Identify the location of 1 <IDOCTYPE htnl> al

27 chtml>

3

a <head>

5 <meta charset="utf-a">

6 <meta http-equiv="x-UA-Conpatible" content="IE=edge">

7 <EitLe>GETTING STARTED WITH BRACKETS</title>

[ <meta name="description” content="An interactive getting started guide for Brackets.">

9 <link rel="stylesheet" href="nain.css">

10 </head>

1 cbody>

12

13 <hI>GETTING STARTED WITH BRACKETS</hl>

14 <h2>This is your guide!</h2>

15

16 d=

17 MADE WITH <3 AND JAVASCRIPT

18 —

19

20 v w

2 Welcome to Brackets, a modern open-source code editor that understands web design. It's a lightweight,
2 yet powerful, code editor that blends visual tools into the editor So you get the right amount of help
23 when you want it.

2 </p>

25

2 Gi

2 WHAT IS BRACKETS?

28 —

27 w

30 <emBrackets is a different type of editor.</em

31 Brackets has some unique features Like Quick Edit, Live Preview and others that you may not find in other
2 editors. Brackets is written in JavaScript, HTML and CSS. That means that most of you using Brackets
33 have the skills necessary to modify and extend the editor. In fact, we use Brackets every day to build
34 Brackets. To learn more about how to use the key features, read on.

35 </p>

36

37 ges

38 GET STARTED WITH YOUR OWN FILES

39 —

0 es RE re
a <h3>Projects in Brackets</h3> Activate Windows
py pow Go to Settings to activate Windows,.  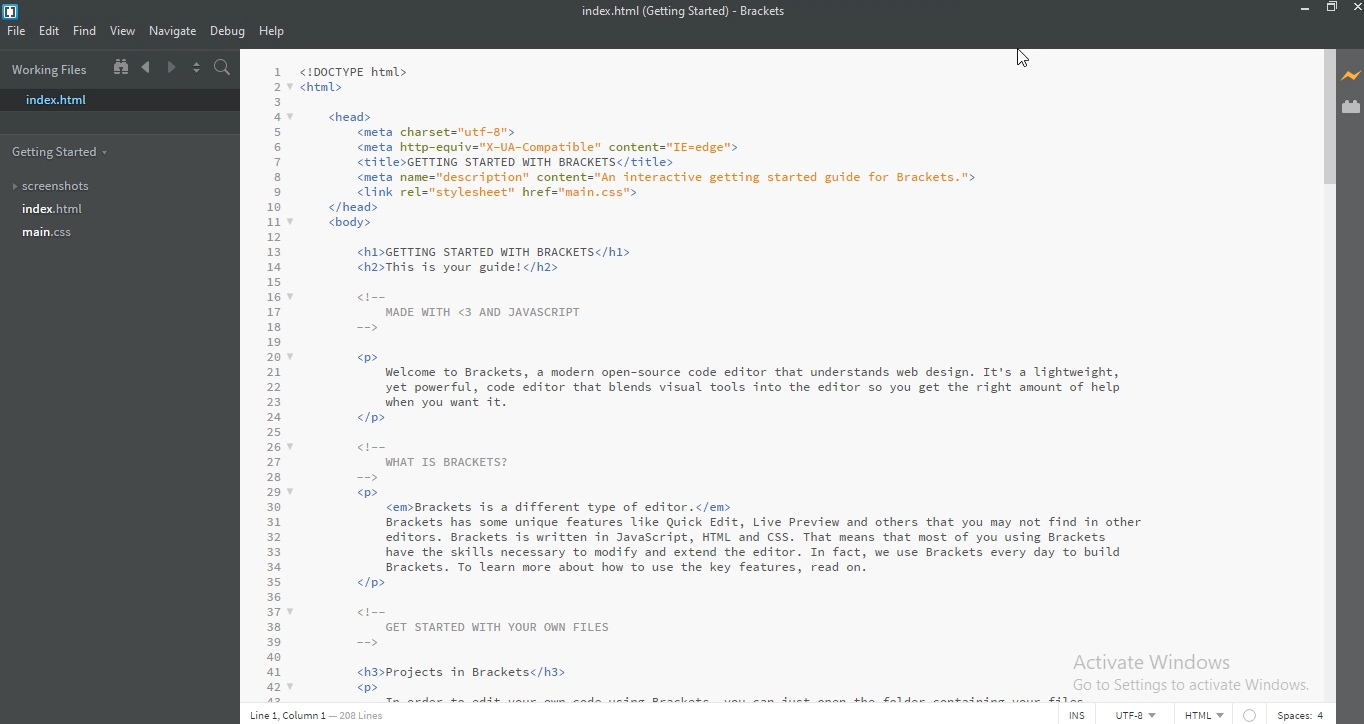
(783, 374).